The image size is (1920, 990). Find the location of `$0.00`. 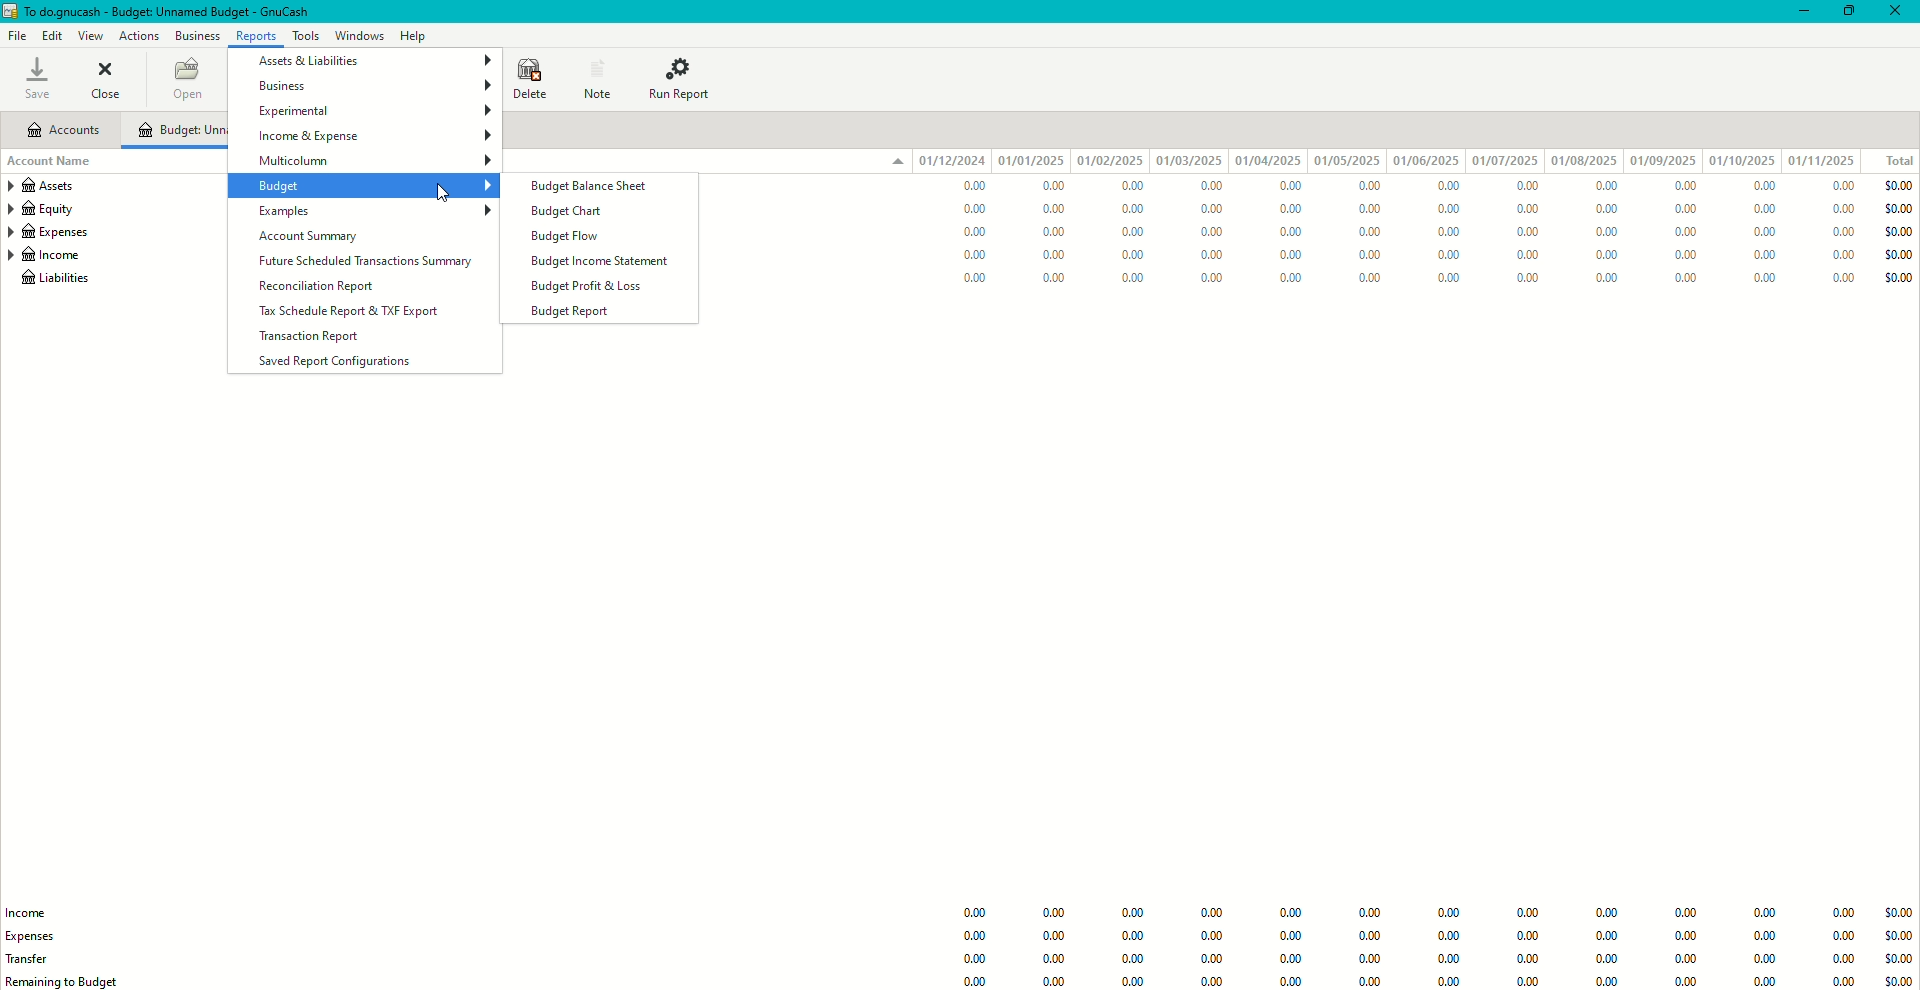

$0.00 is located at coordinates (1898, 185).